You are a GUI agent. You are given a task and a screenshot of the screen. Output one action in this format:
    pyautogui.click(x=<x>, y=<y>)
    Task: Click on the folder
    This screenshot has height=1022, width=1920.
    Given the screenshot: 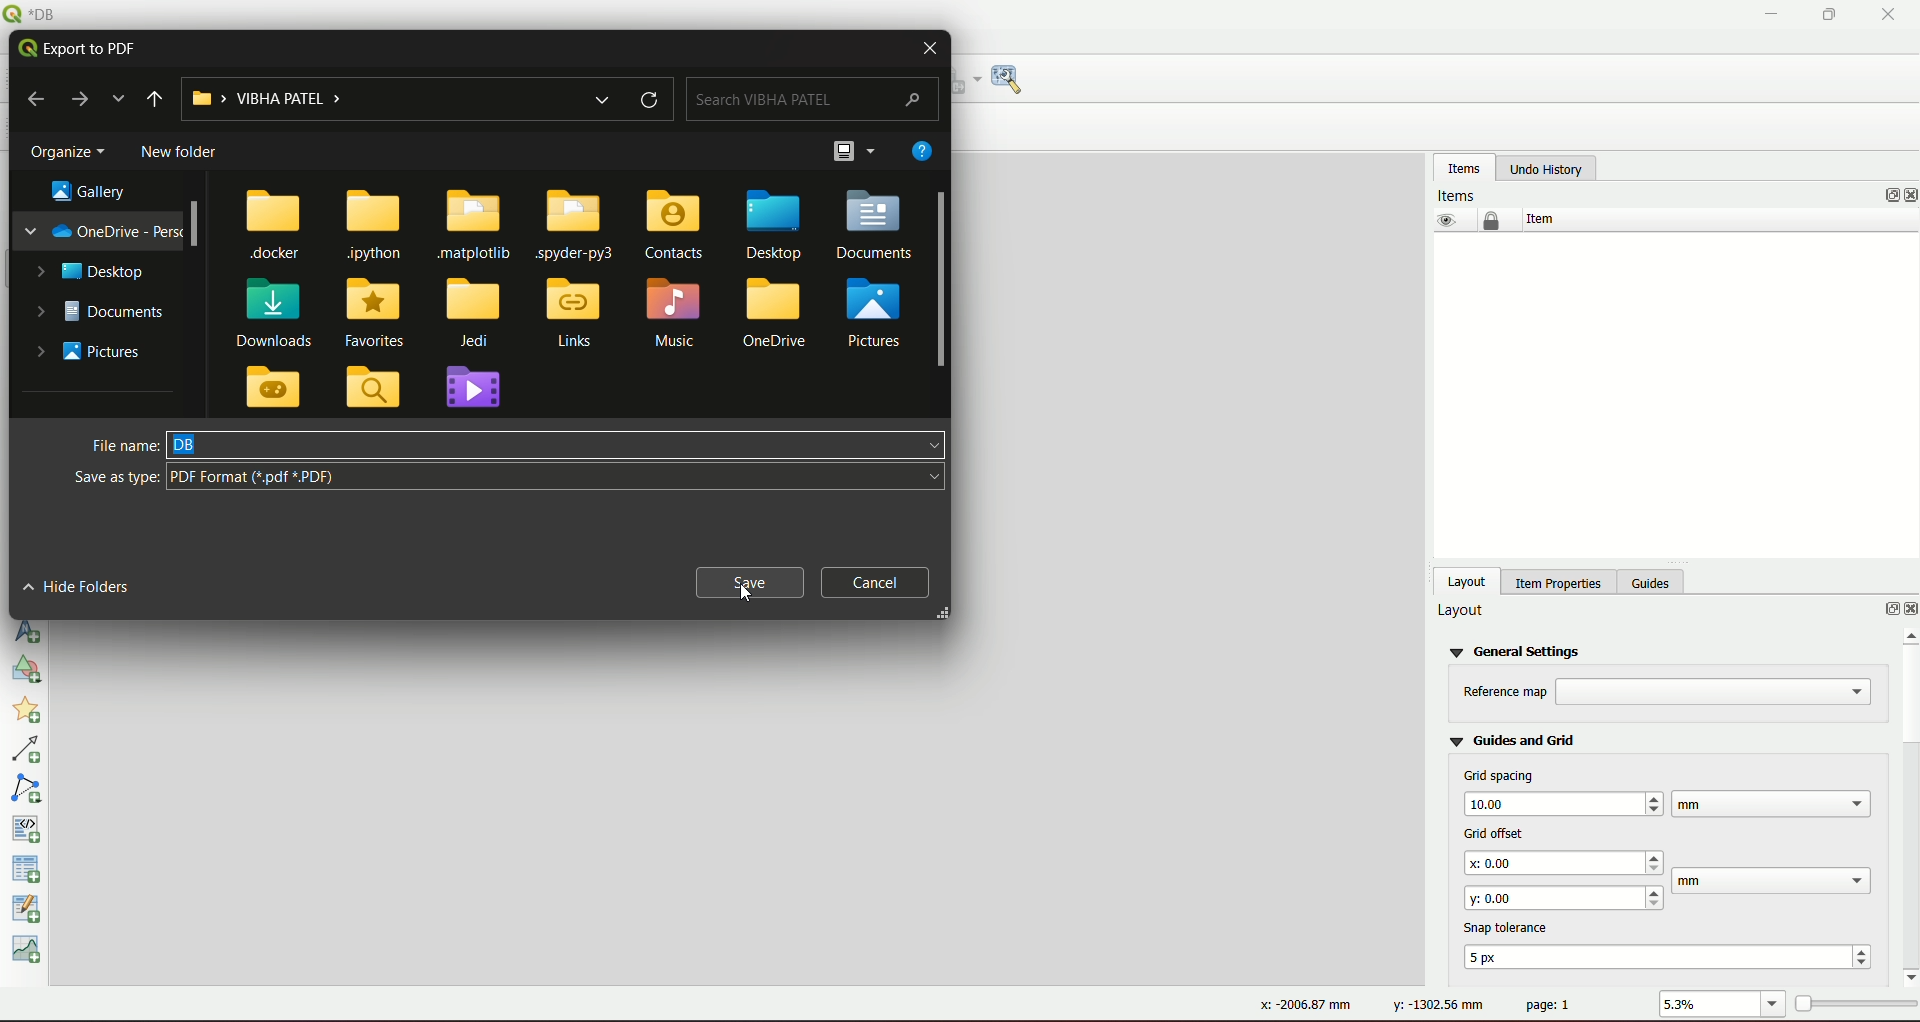 What is the action you would take?
    pyautogui.click(x=372, y=387)
    